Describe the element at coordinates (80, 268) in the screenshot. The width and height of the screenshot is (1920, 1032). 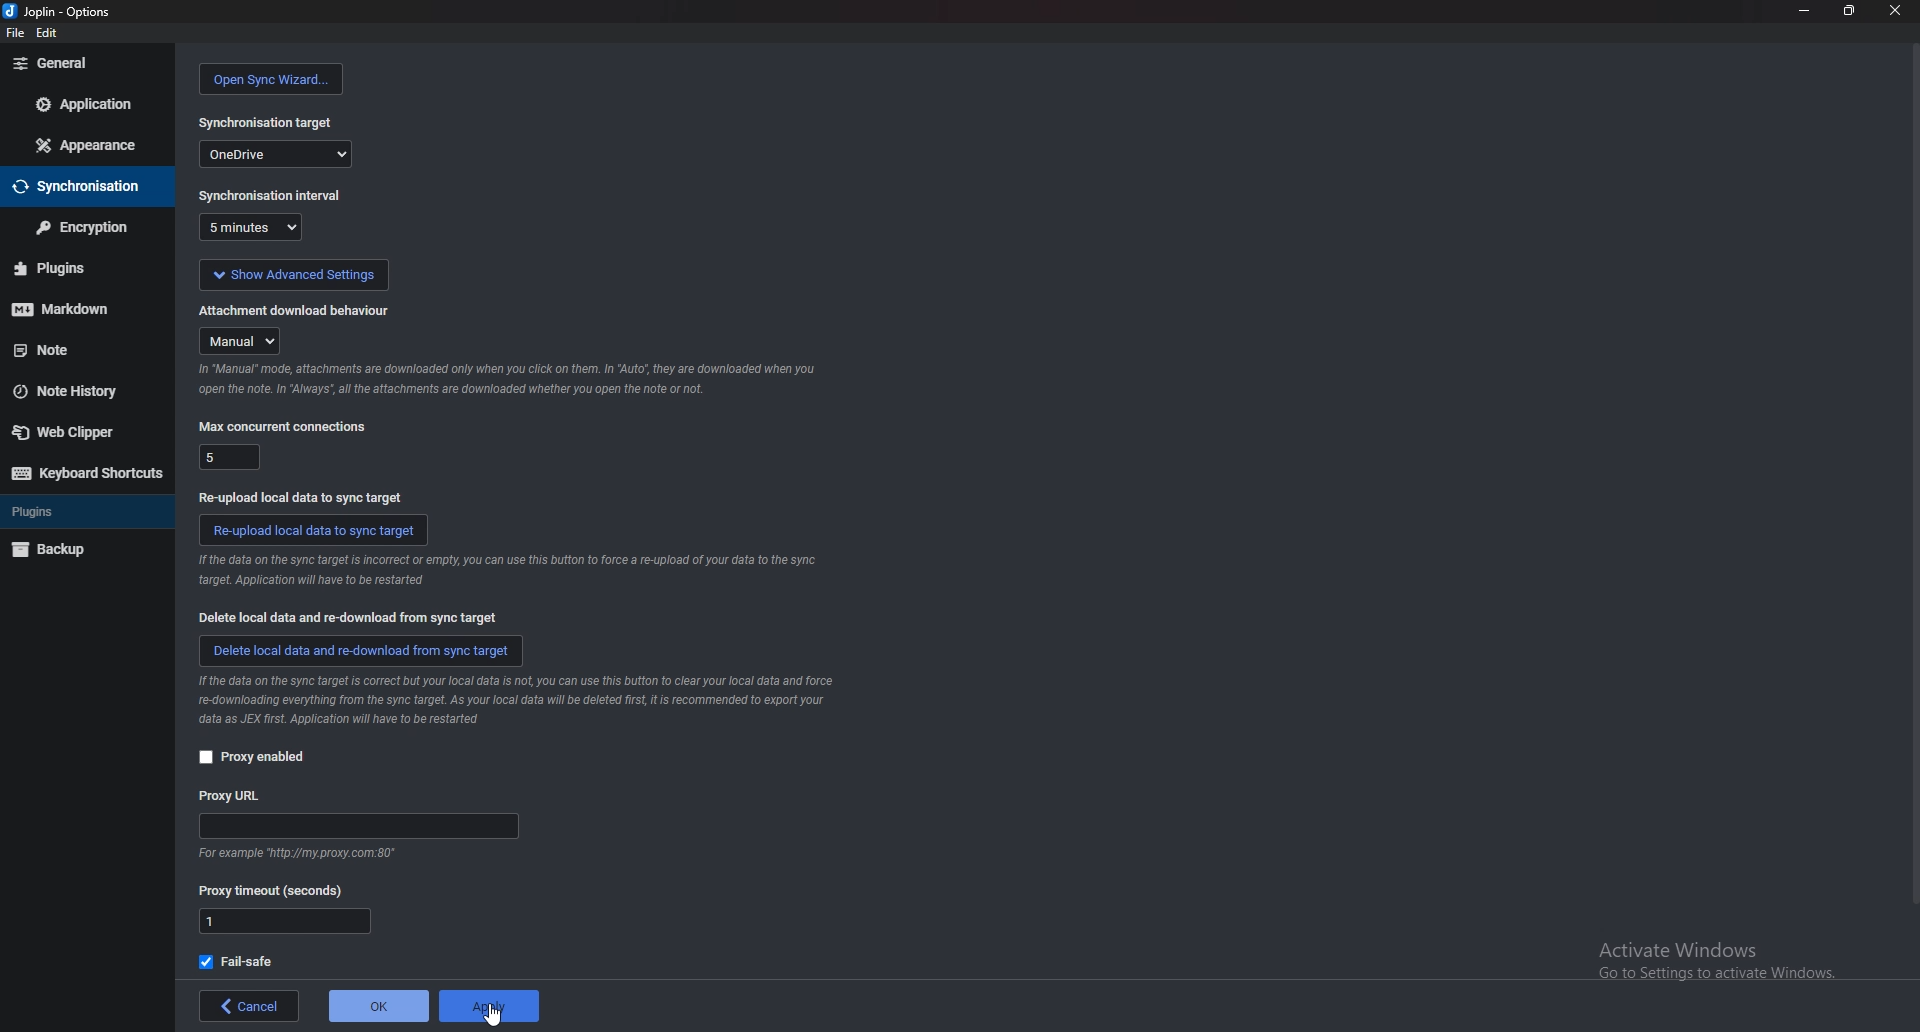
I see `plugins` at that location.